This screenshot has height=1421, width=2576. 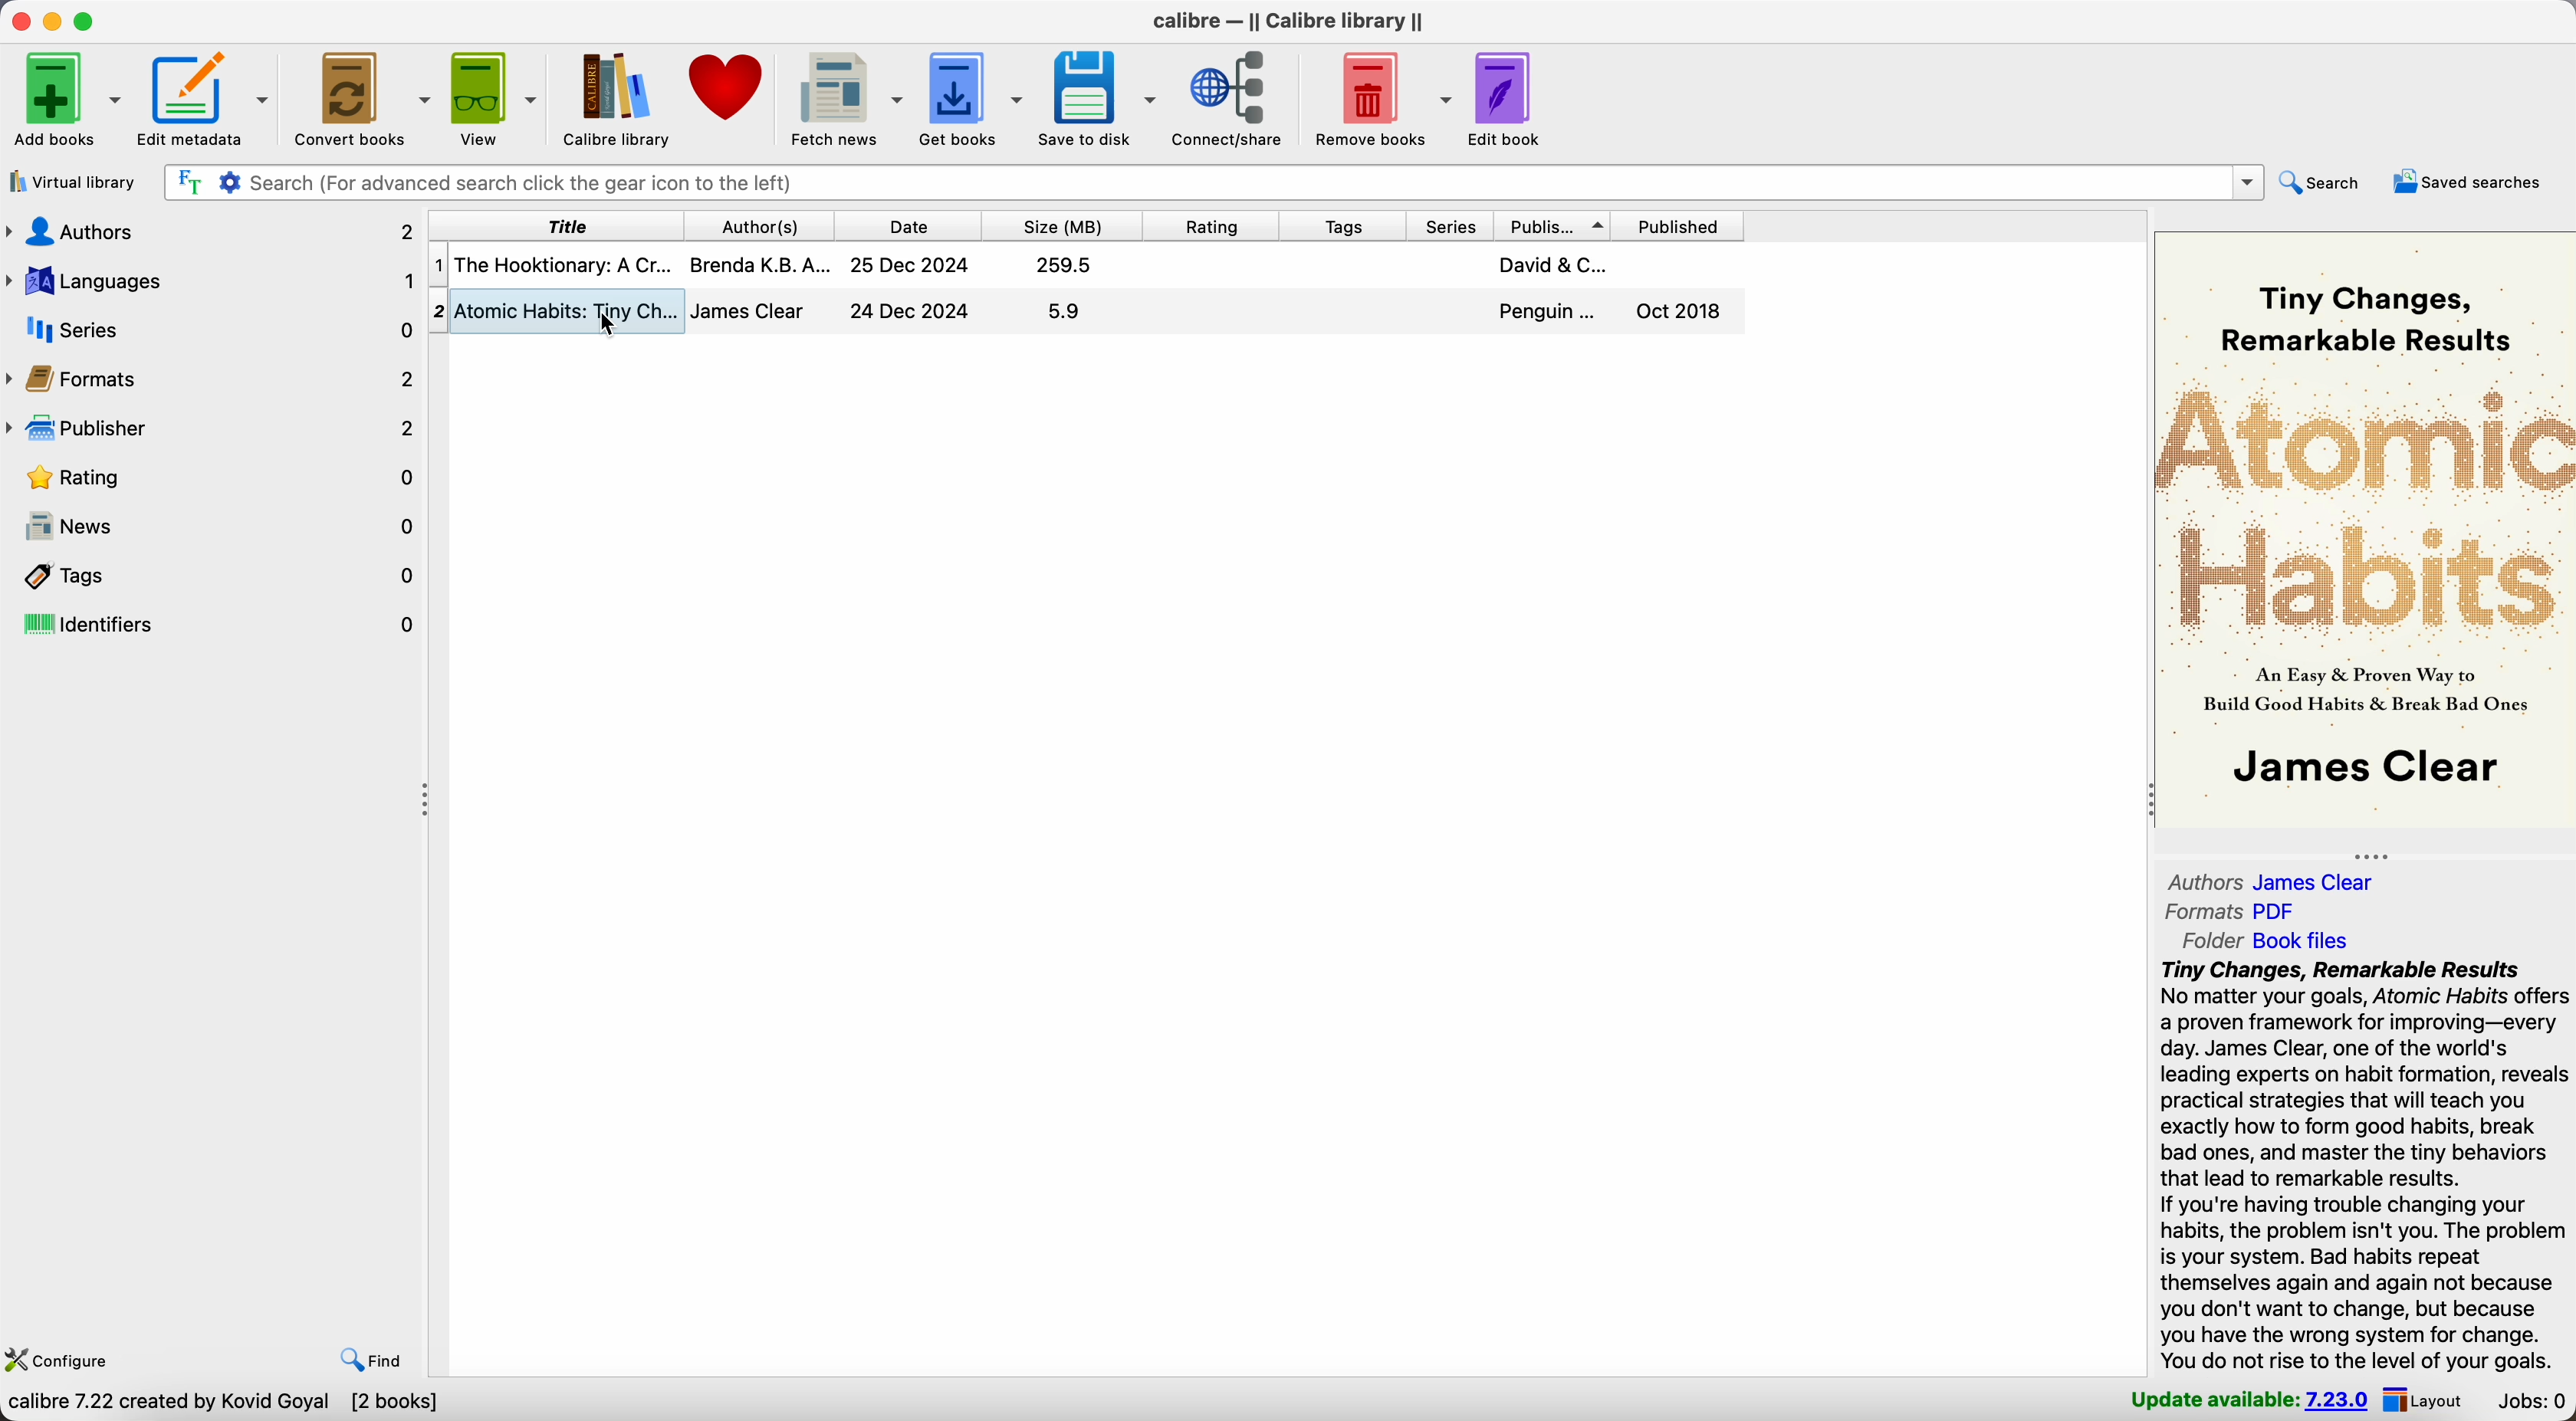 I want to click on Add books, so click(x=66, y=98).